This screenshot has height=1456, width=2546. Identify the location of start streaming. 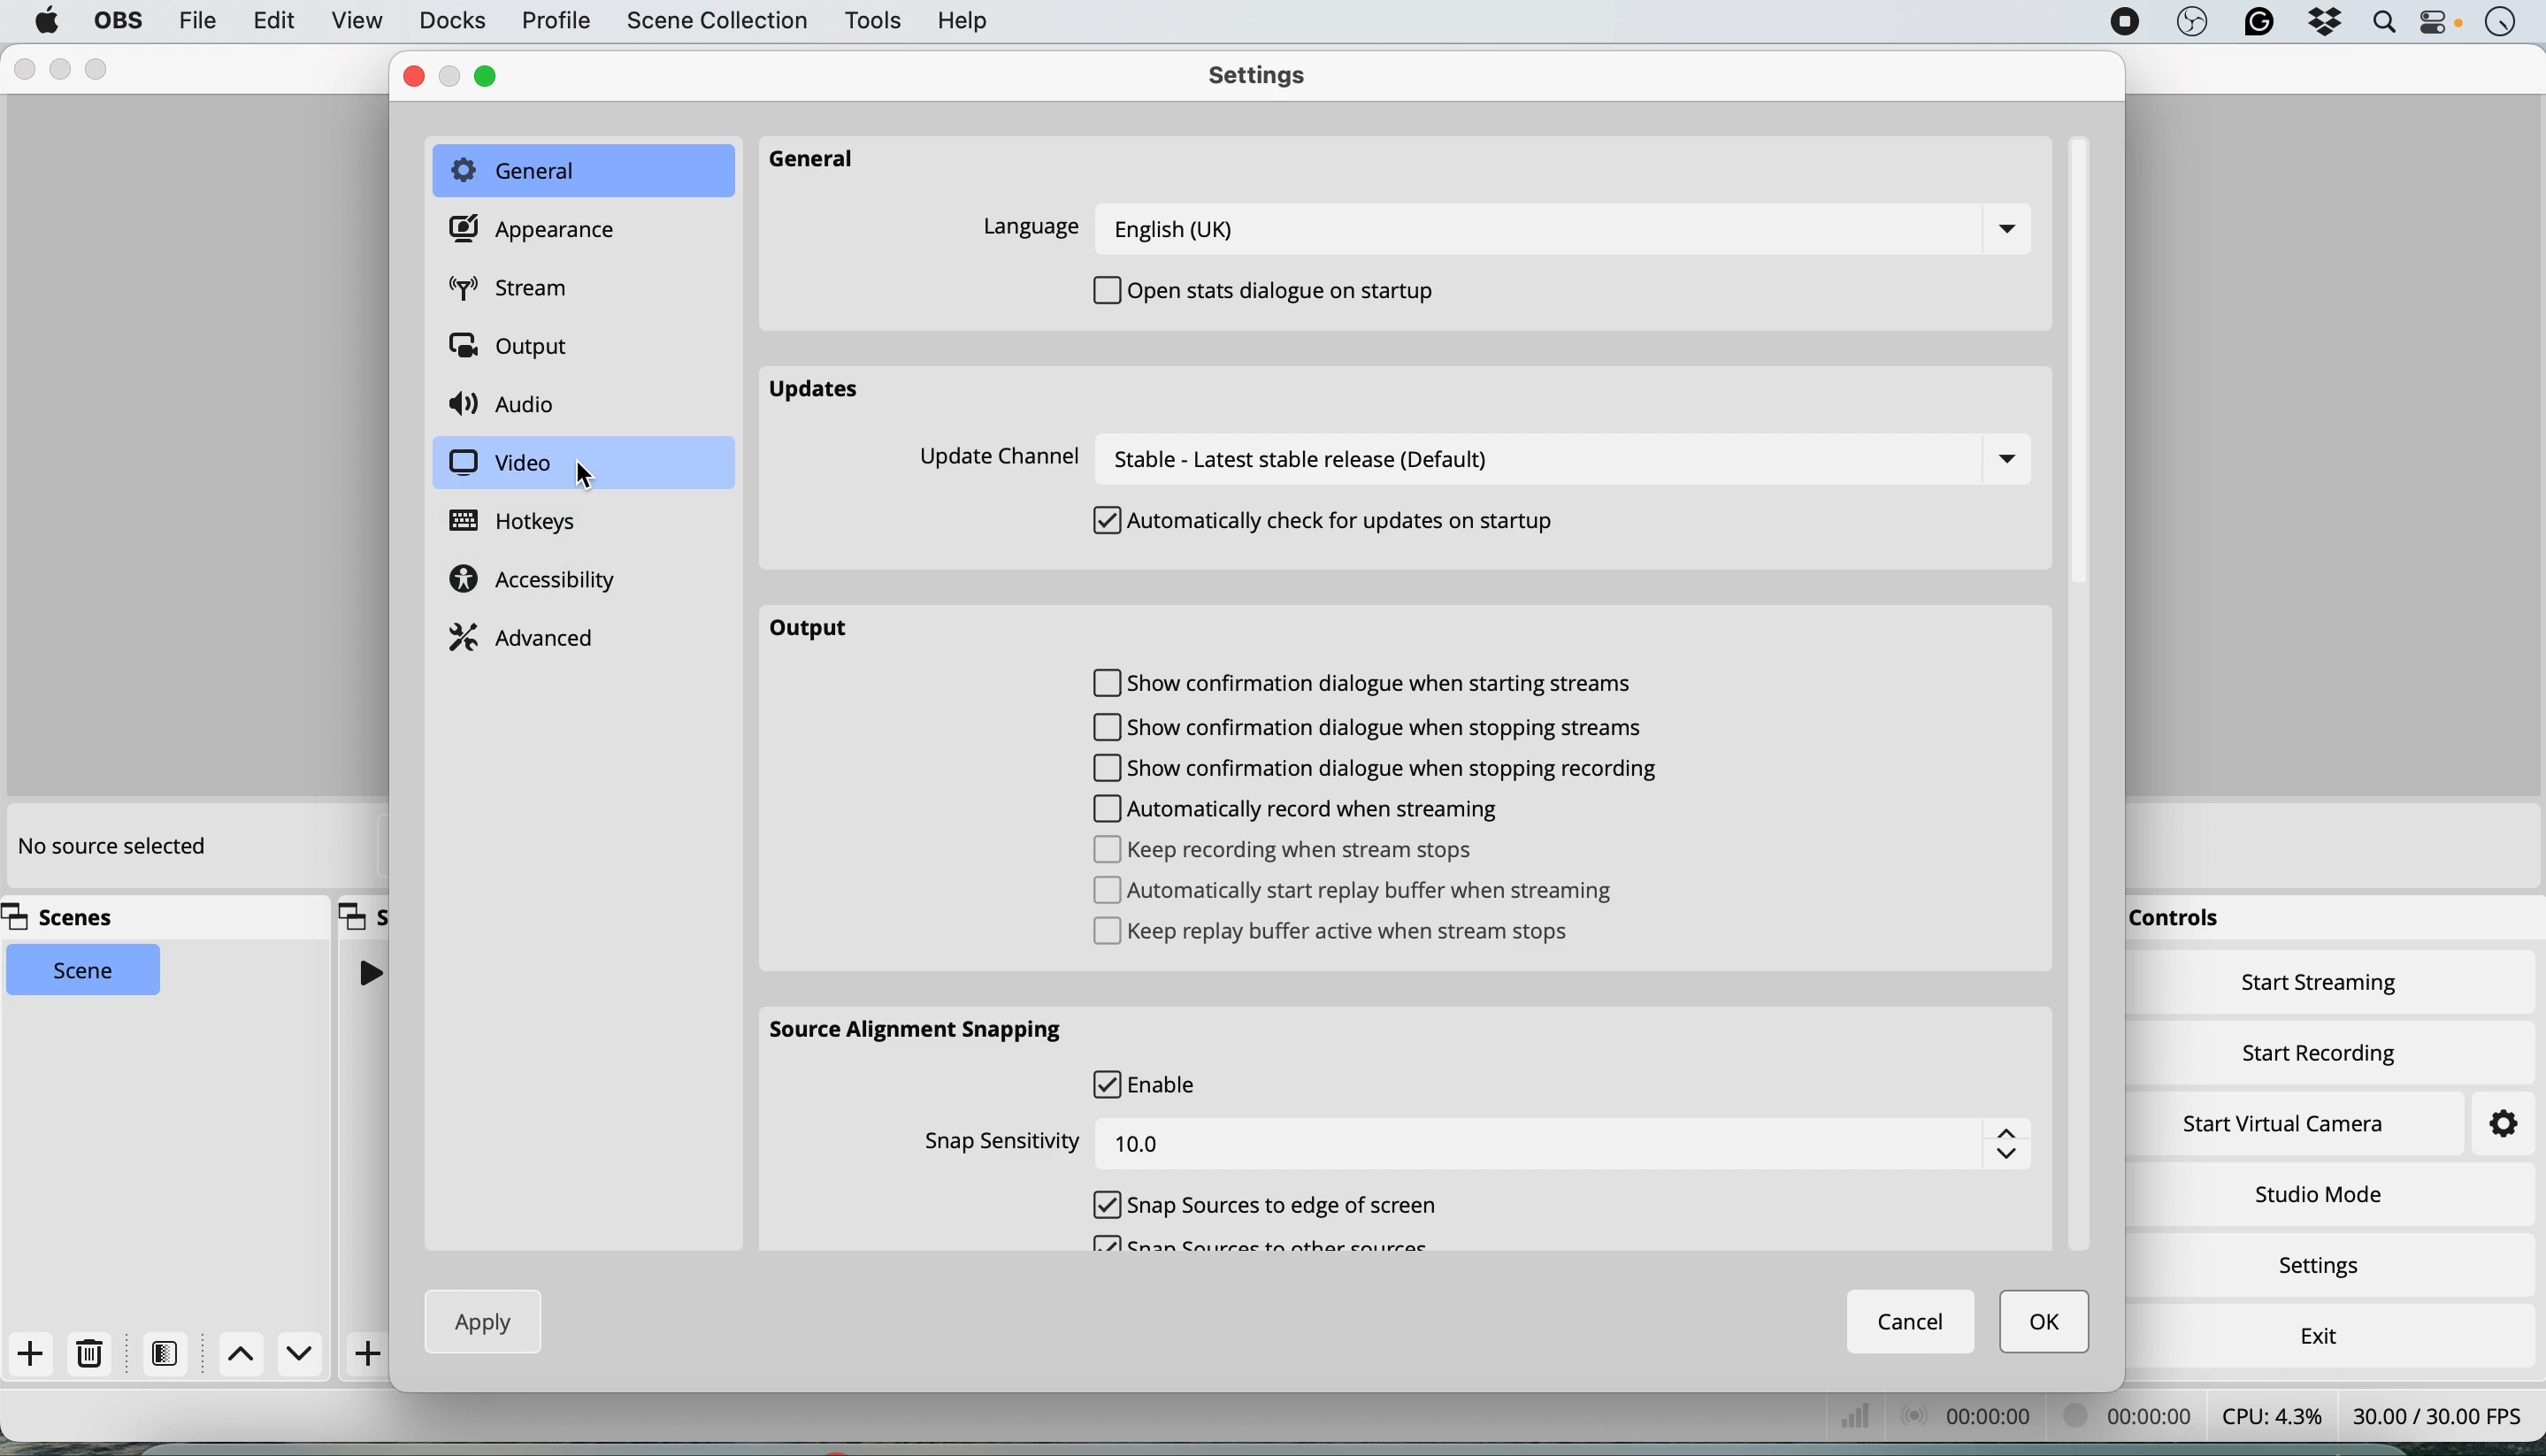
(2321, 987).